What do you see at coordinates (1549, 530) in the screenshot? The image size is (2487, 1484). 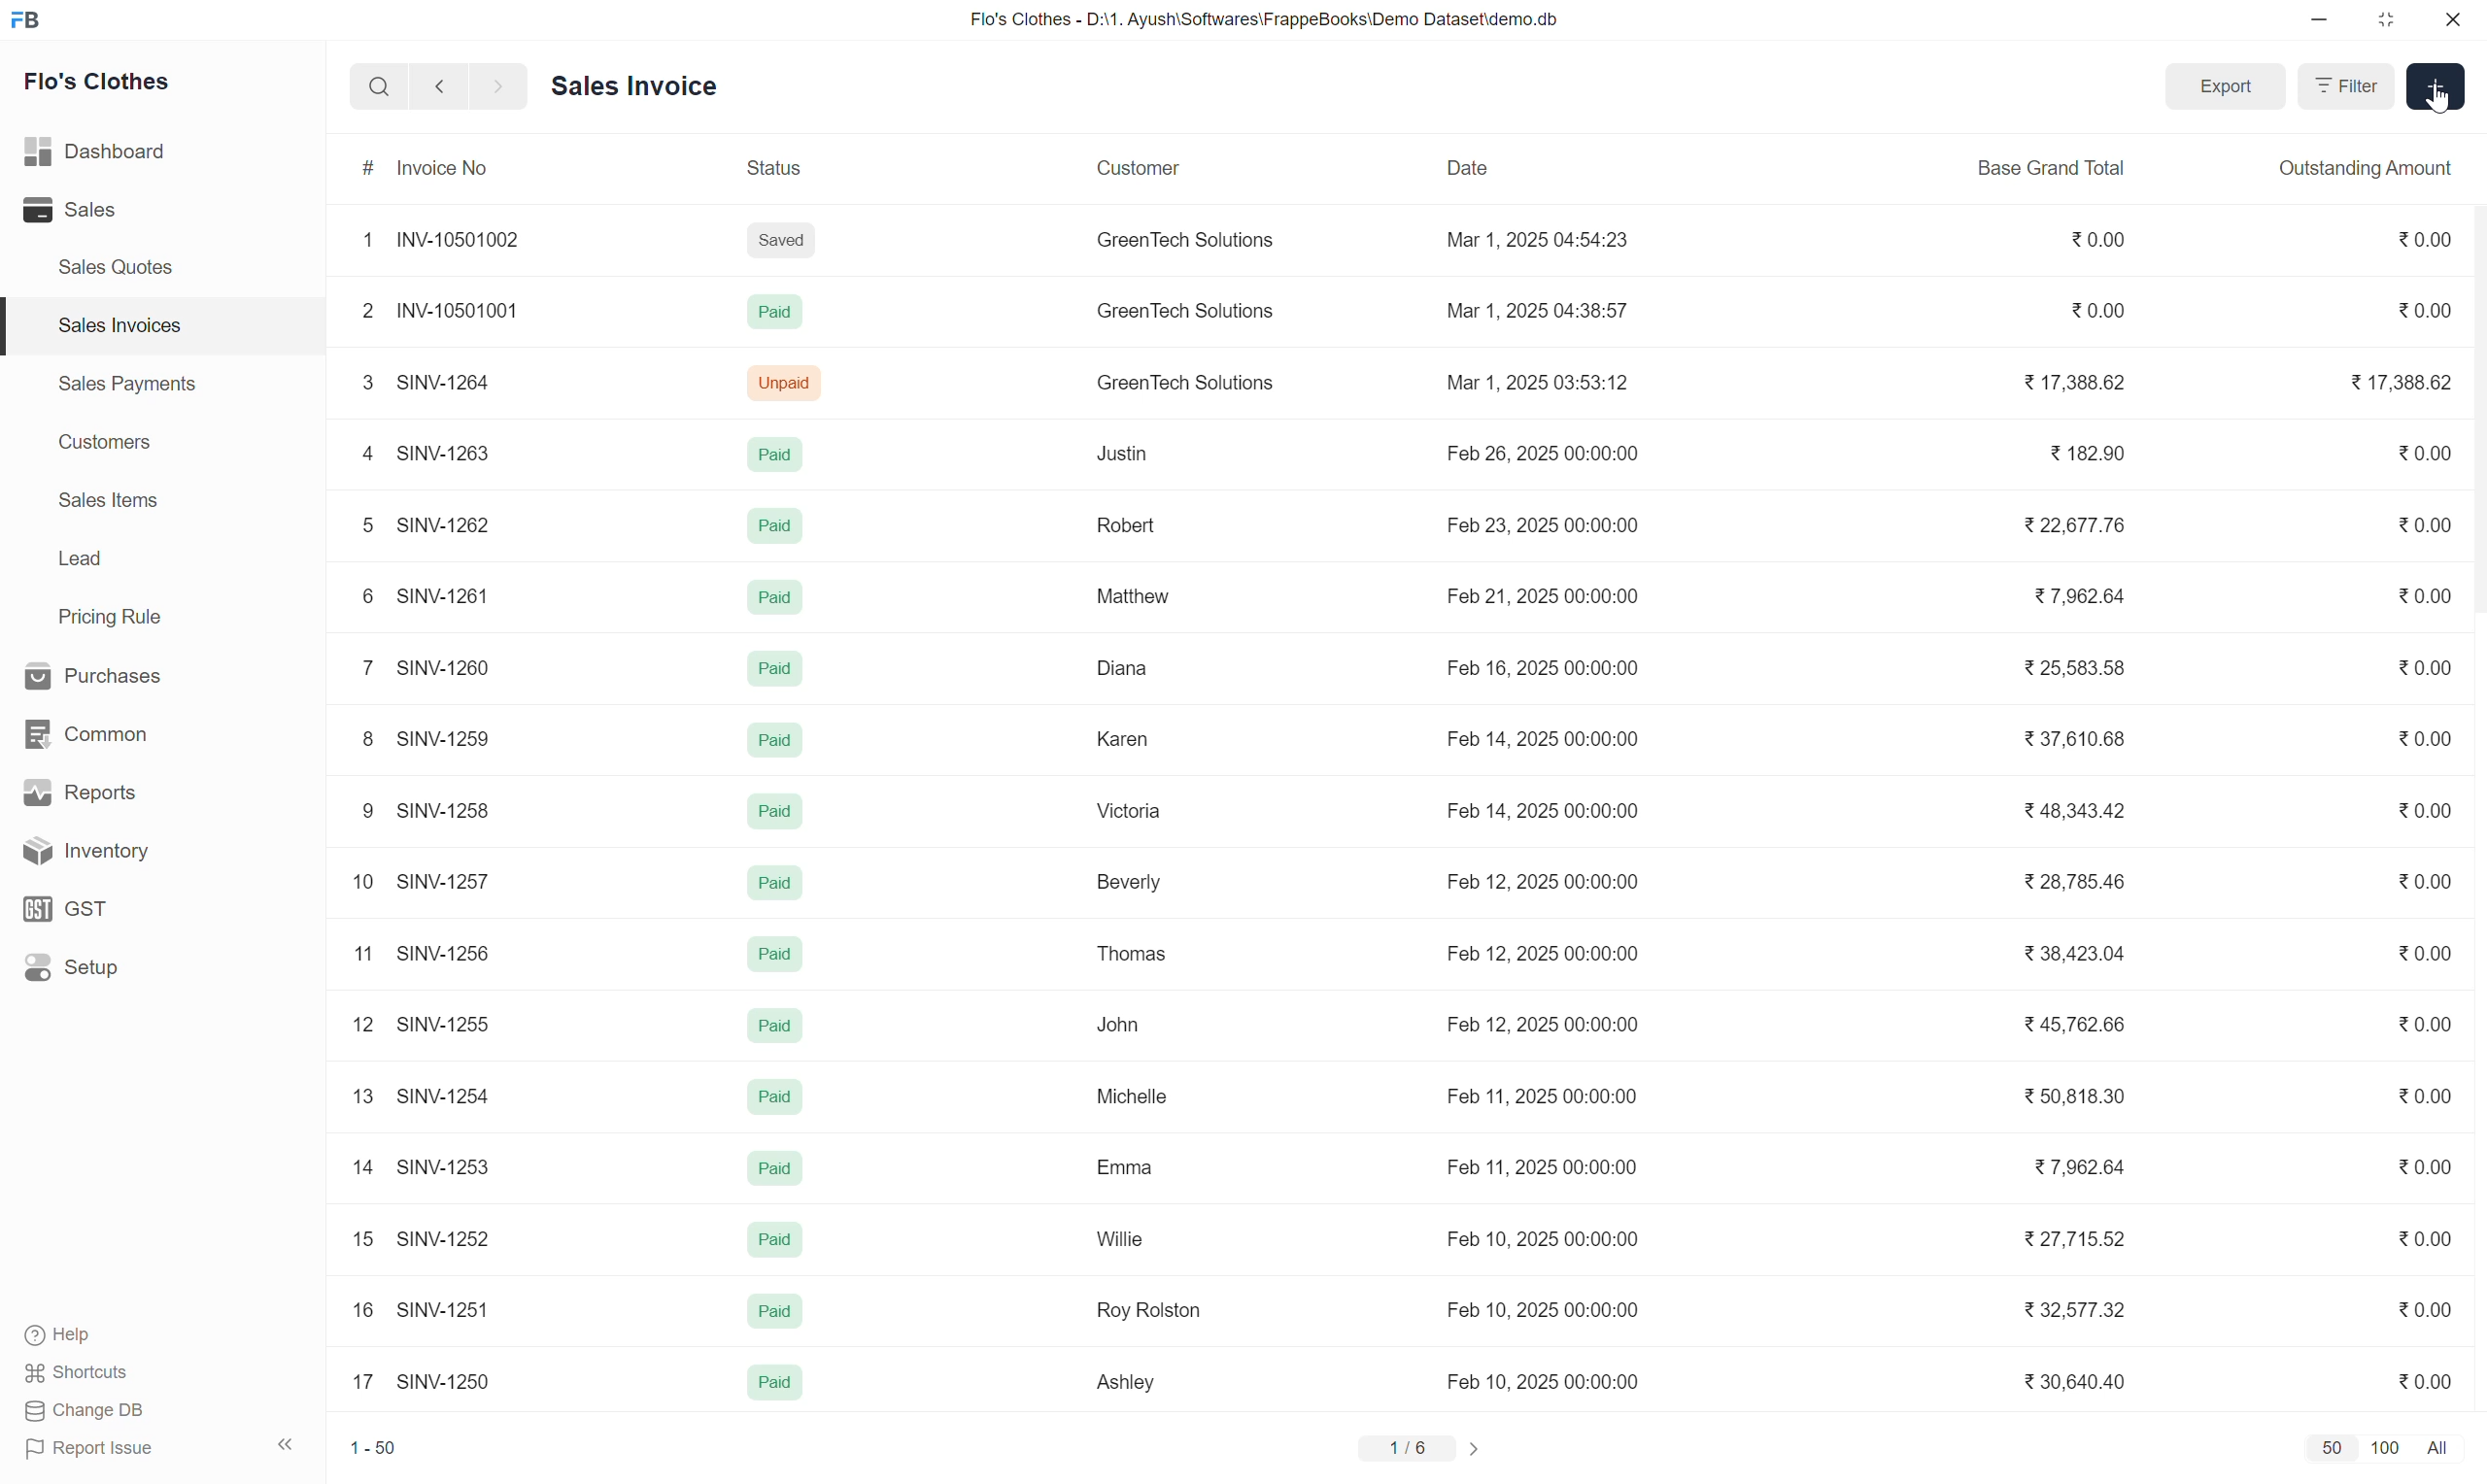 I see `Feb 23, 2025 00:00:00` at bounding box center [1549, 530].